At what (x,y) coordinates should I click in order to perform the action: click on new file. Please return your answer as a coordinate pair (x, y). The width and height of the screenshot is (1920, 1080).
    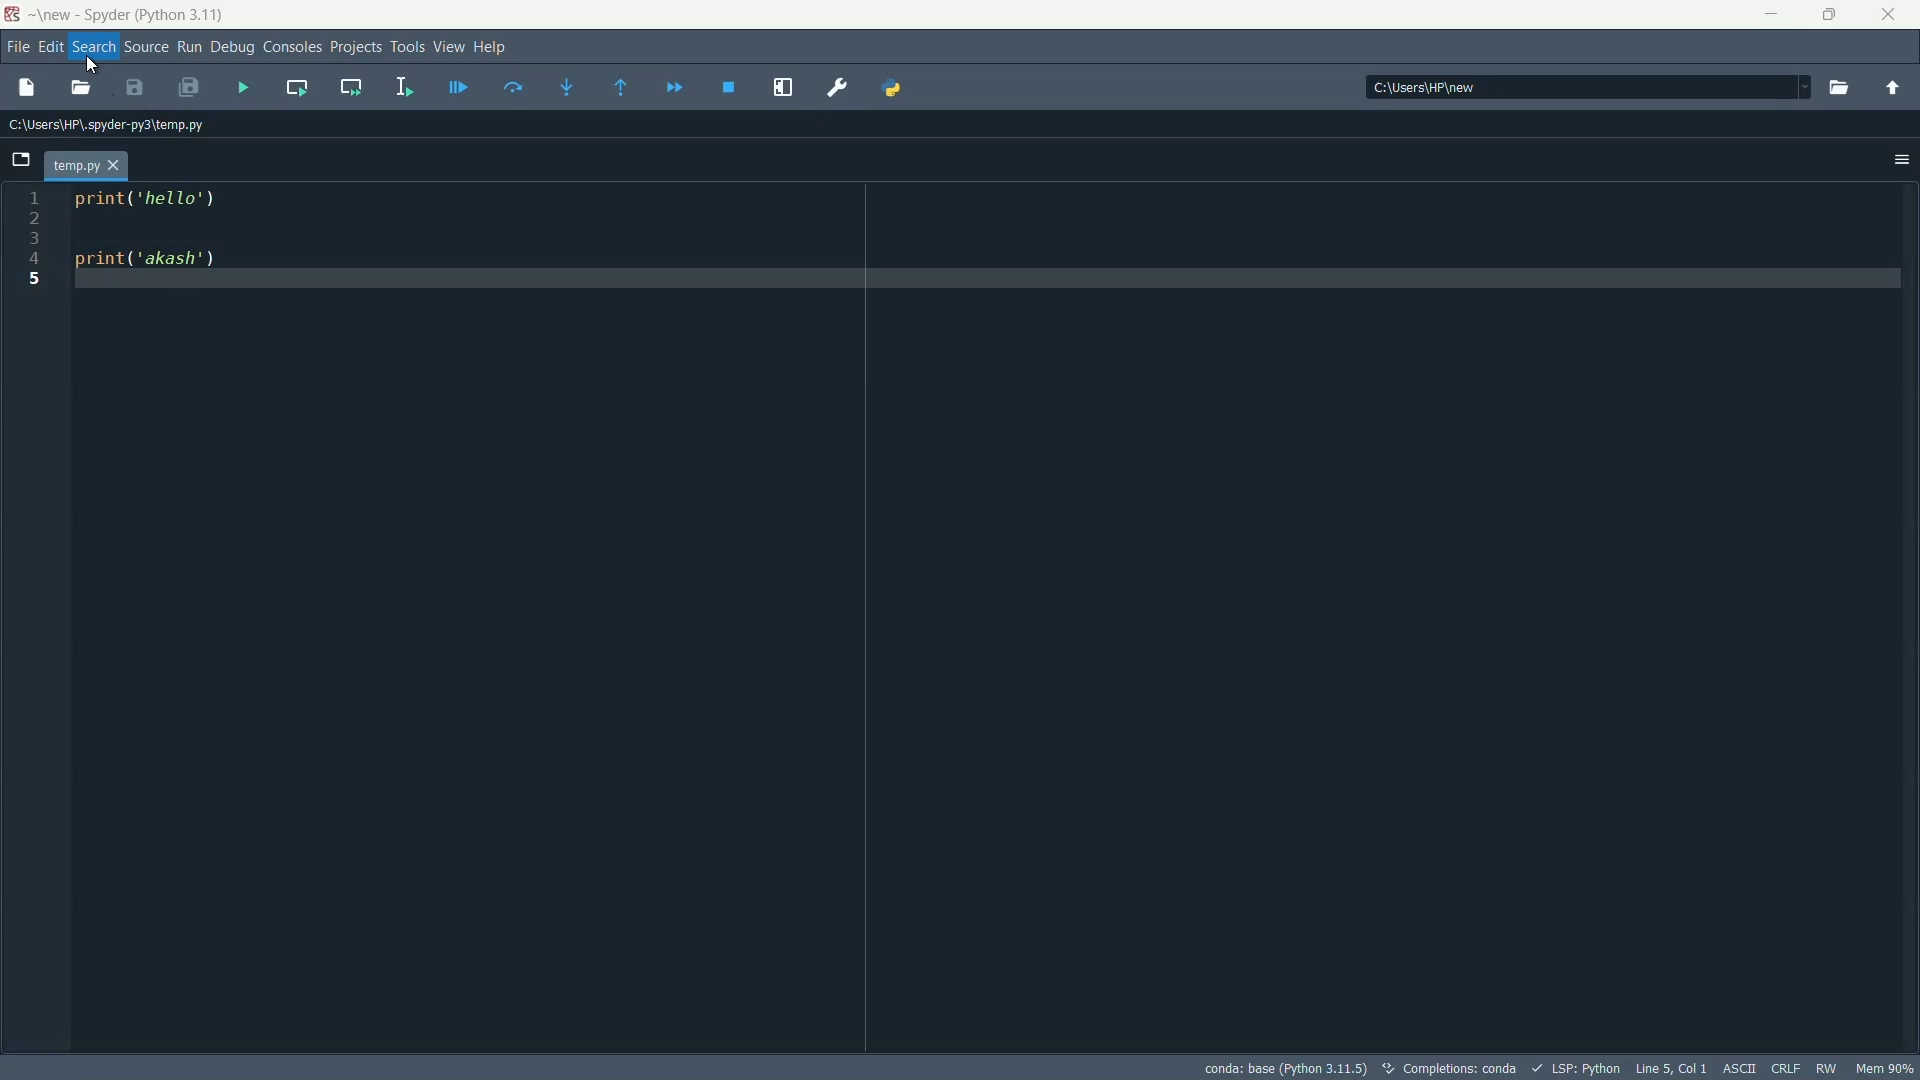
    Looking at the image, I should click on (28, 88).